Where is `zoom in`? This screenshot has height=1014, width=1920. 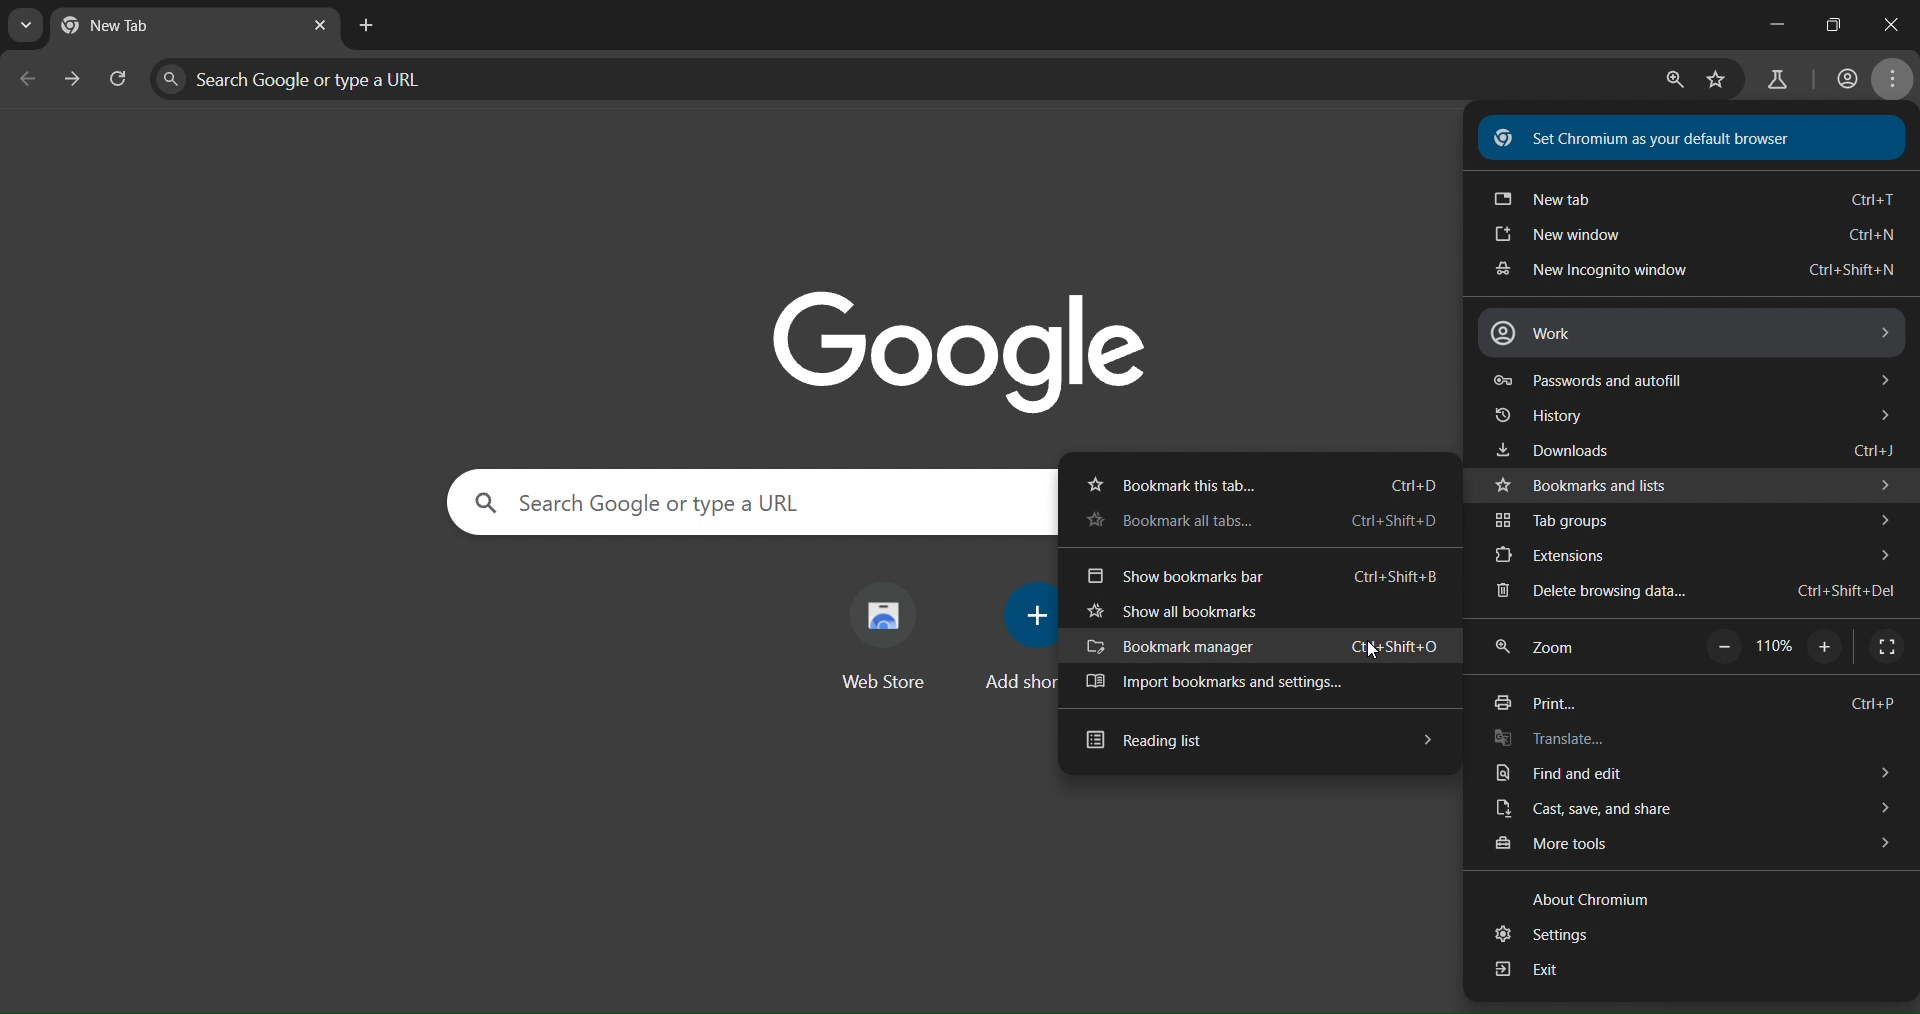 zoom in is located at coordinates (1827, 645).